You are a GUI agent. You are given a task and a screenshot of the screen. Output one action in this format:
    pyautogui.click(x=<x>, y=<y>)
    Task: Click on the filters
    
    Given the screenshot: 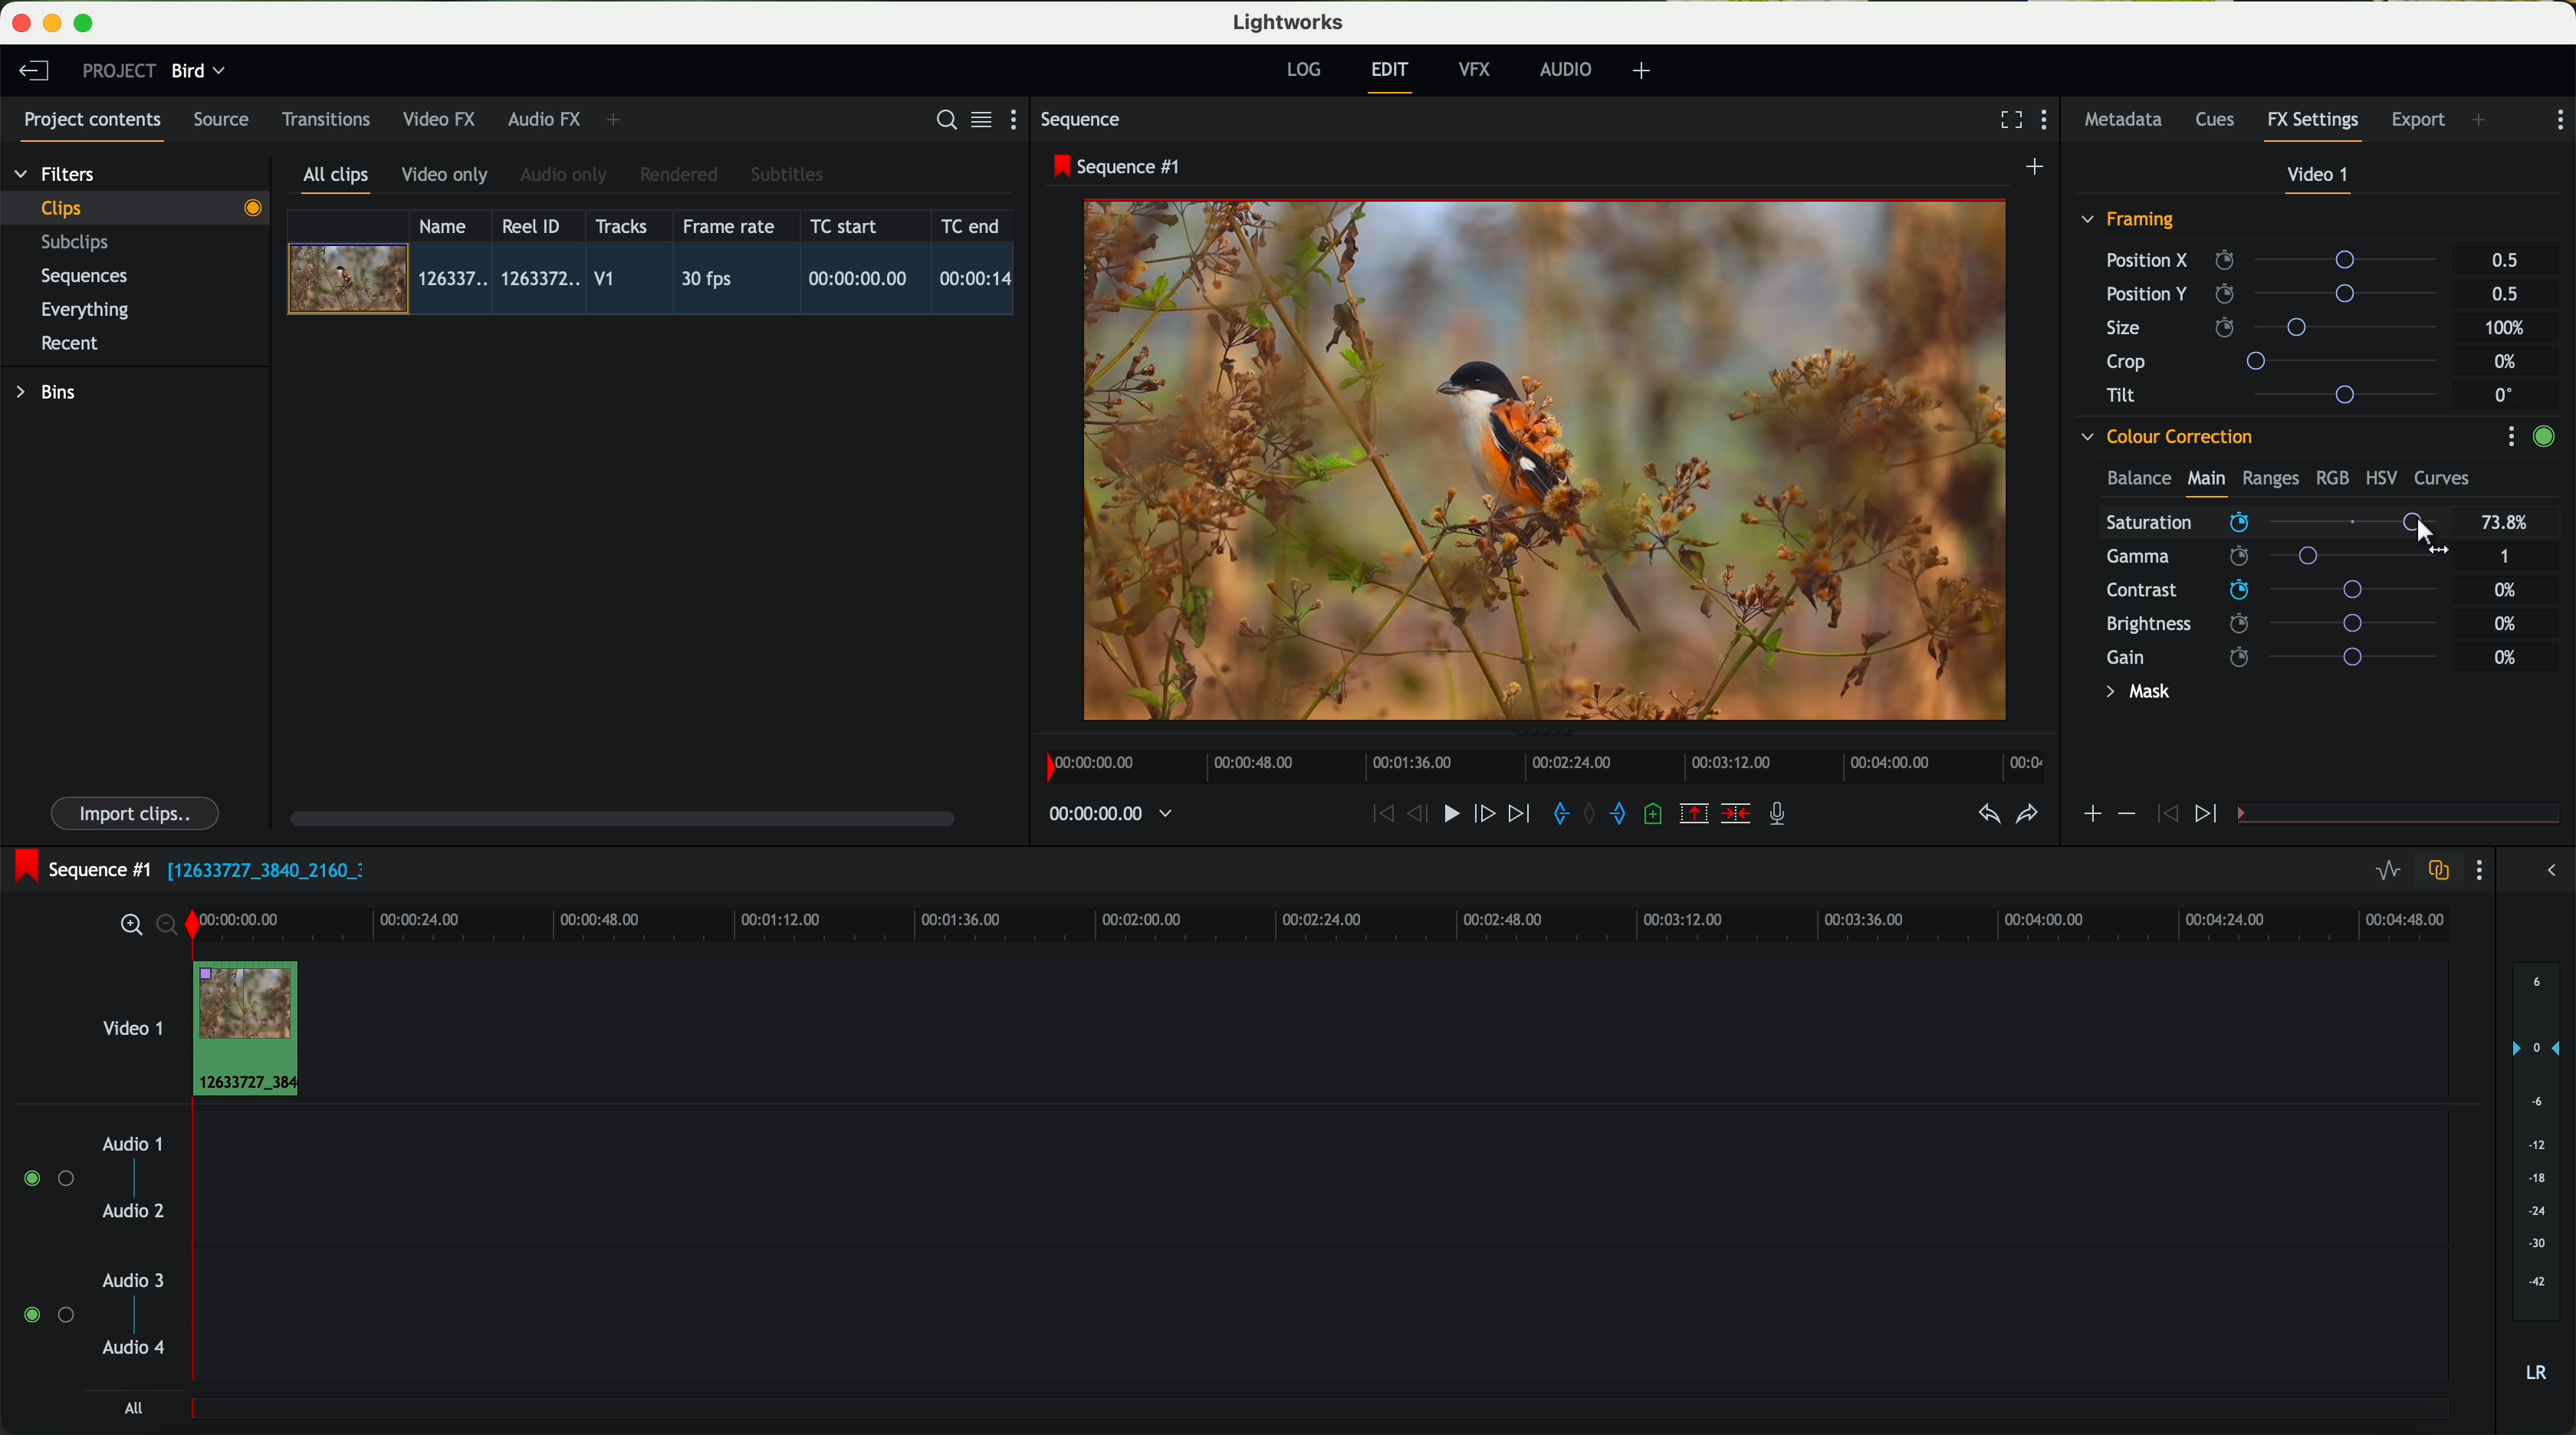 What is the action you would take?
    pyautogui.click(x=57, y=173)
    